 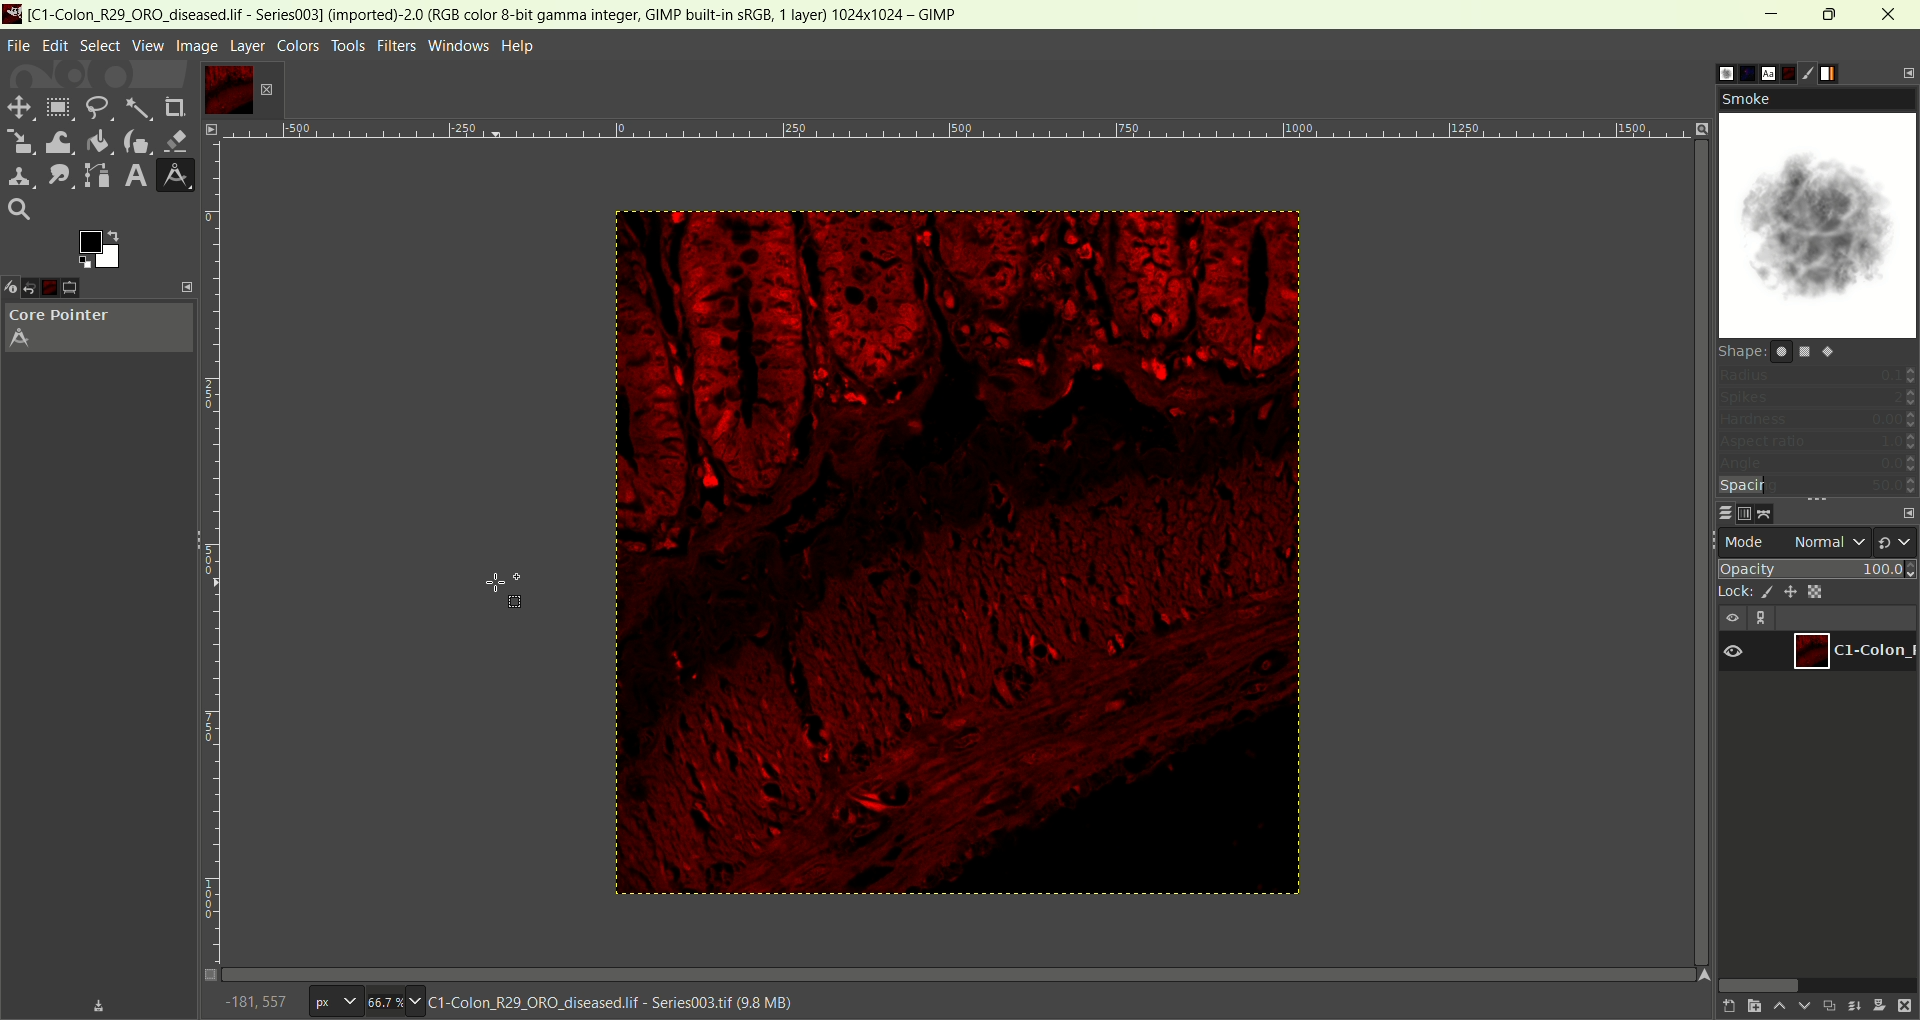 What do you see at coordinates (1814, 591) in the screenshot?
I see `lock alpha channel` at bounding box center [1814, 591].